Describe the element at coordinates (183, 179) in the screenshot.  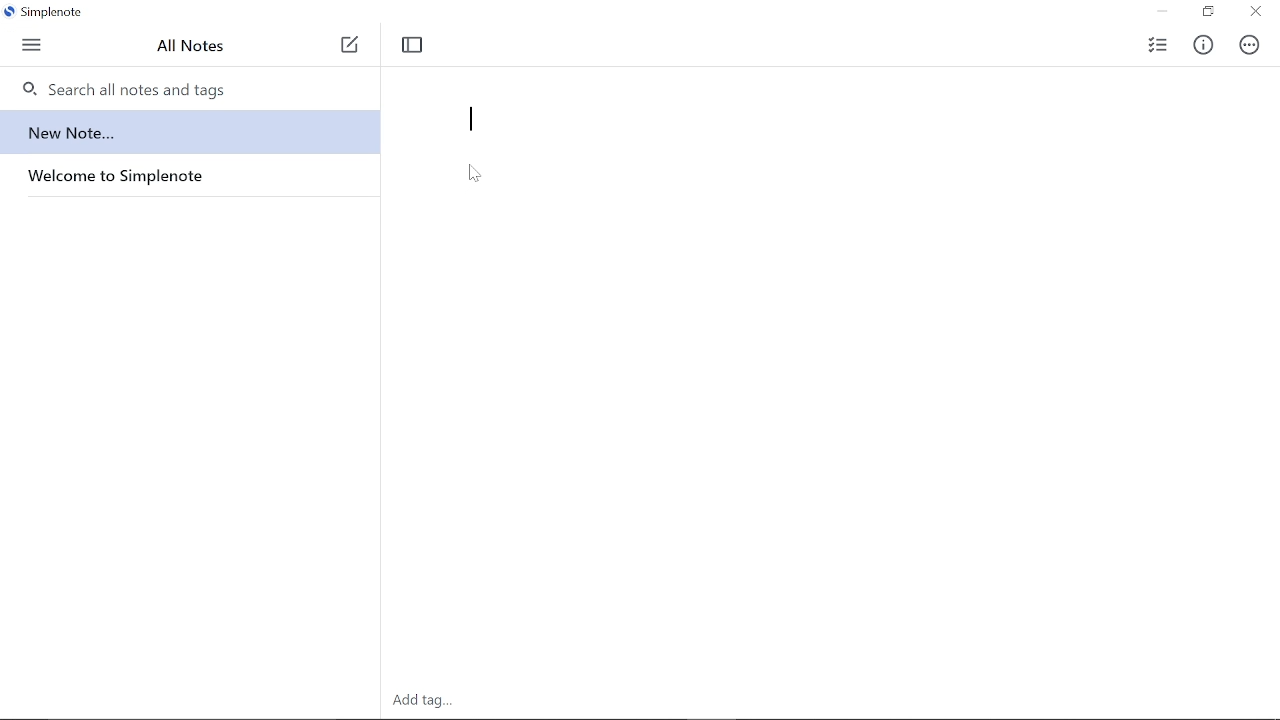
I see `Note titled "Welcome to Simplenote"` at that location.